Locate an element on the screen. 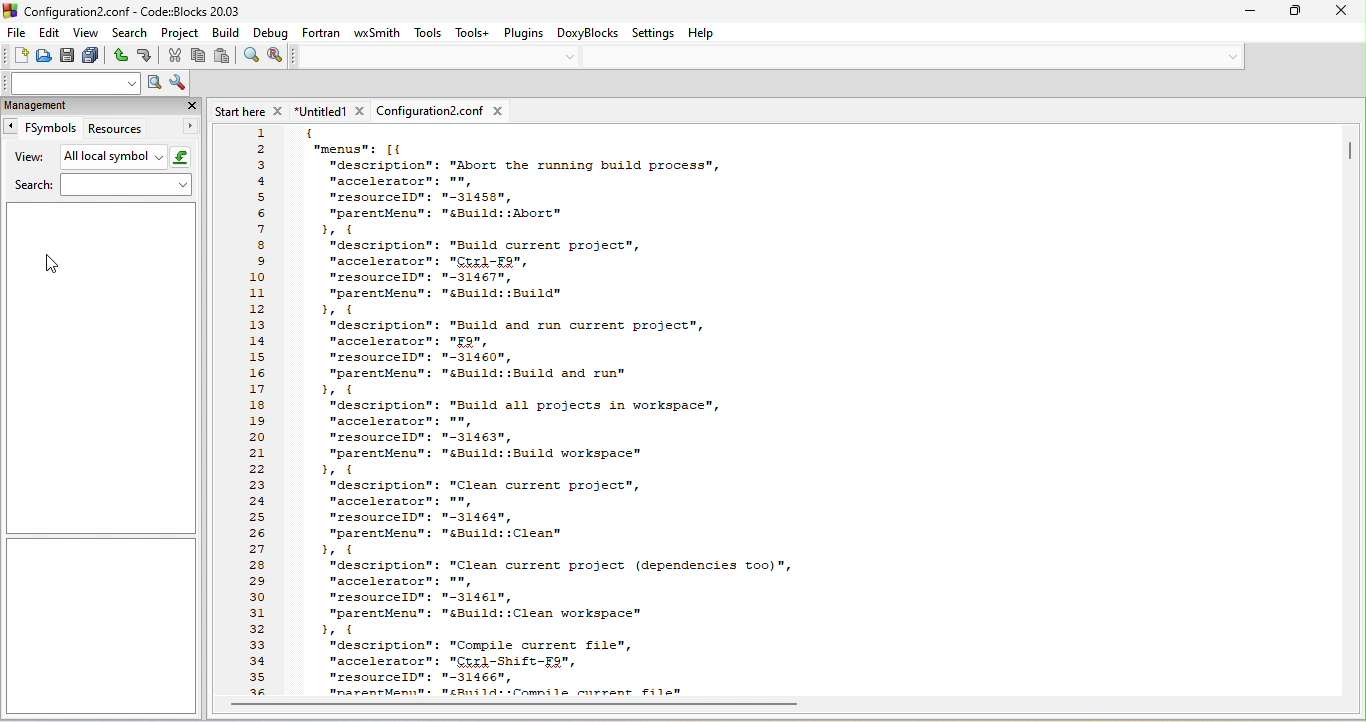  replace is located at coordinates (278, 57).